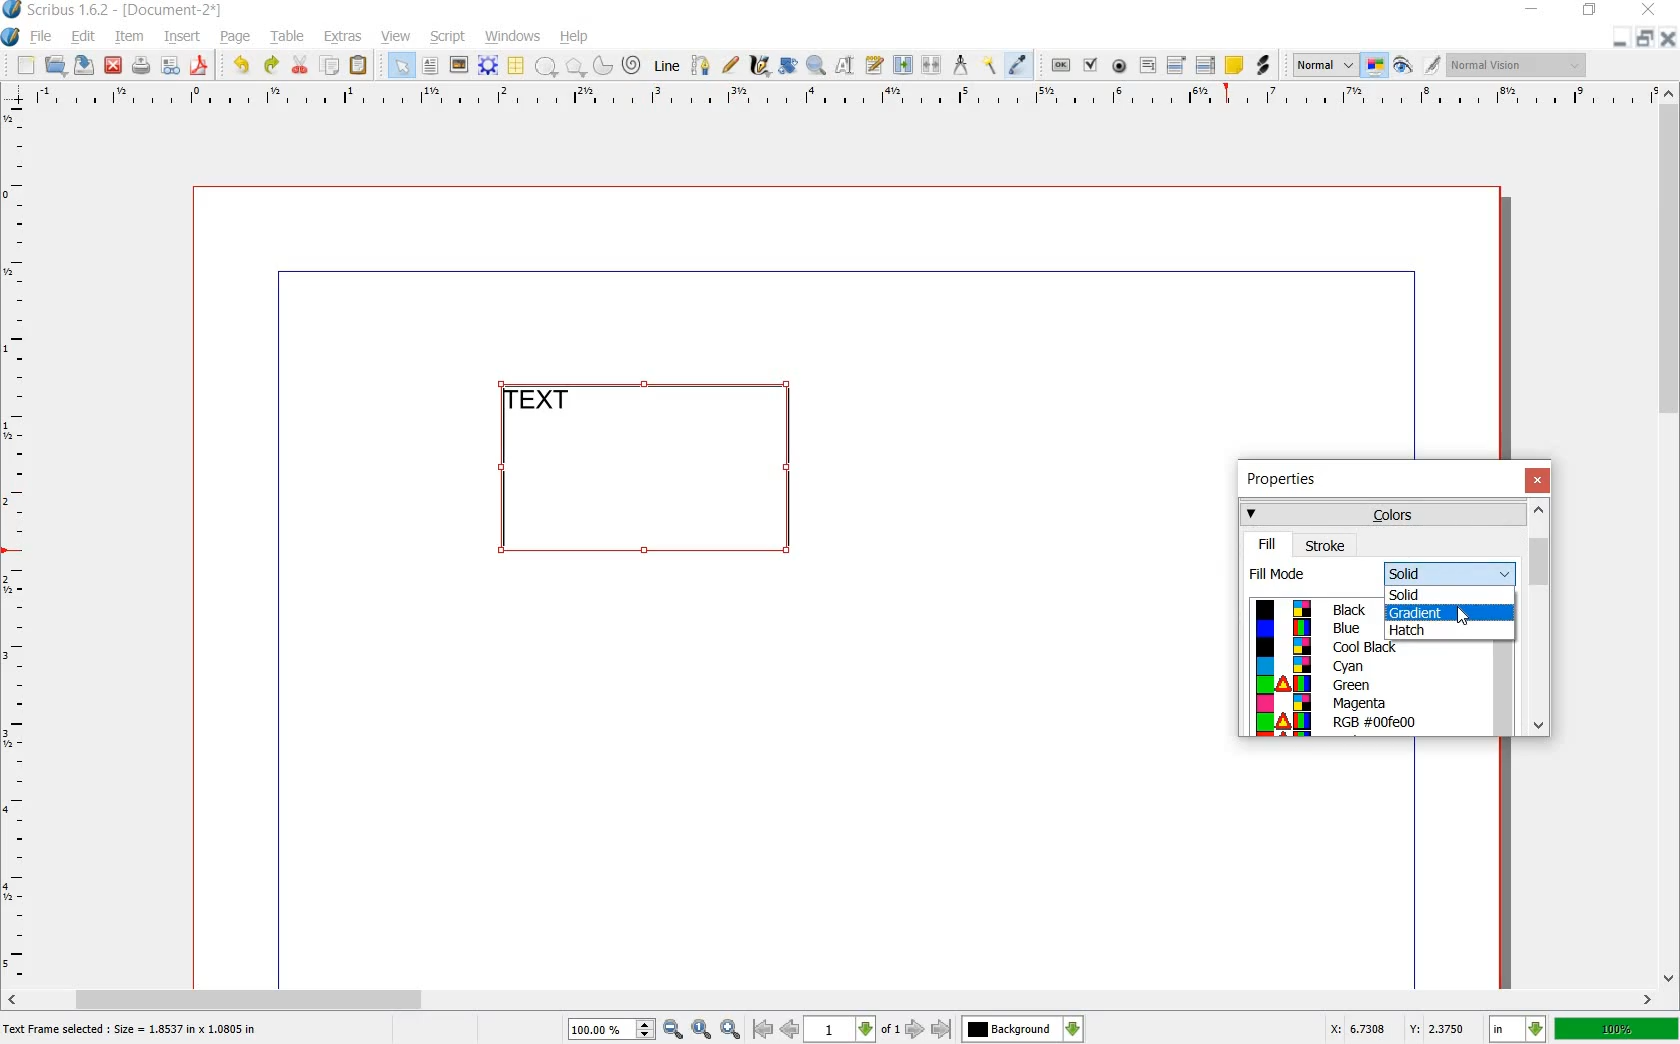 The image size is (1680, 1044). I want to click on stroke, so click(1326, 545).